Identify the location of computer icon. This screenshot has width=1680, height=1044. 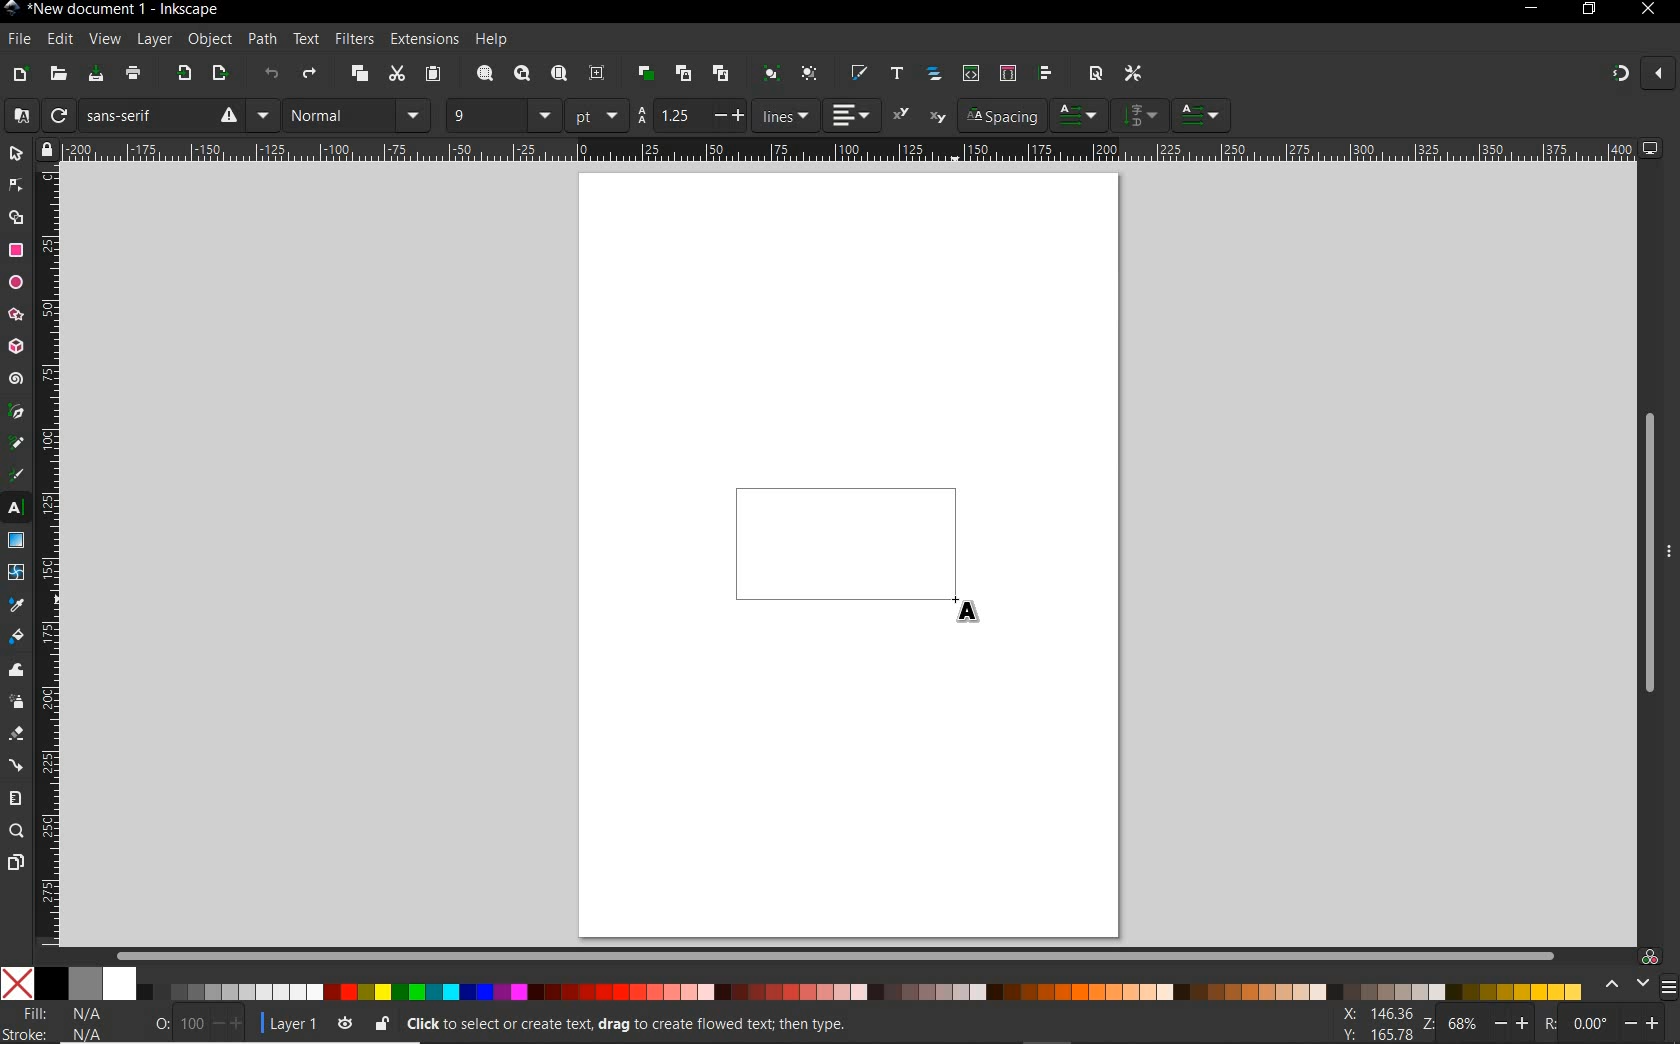
(1651, 148).